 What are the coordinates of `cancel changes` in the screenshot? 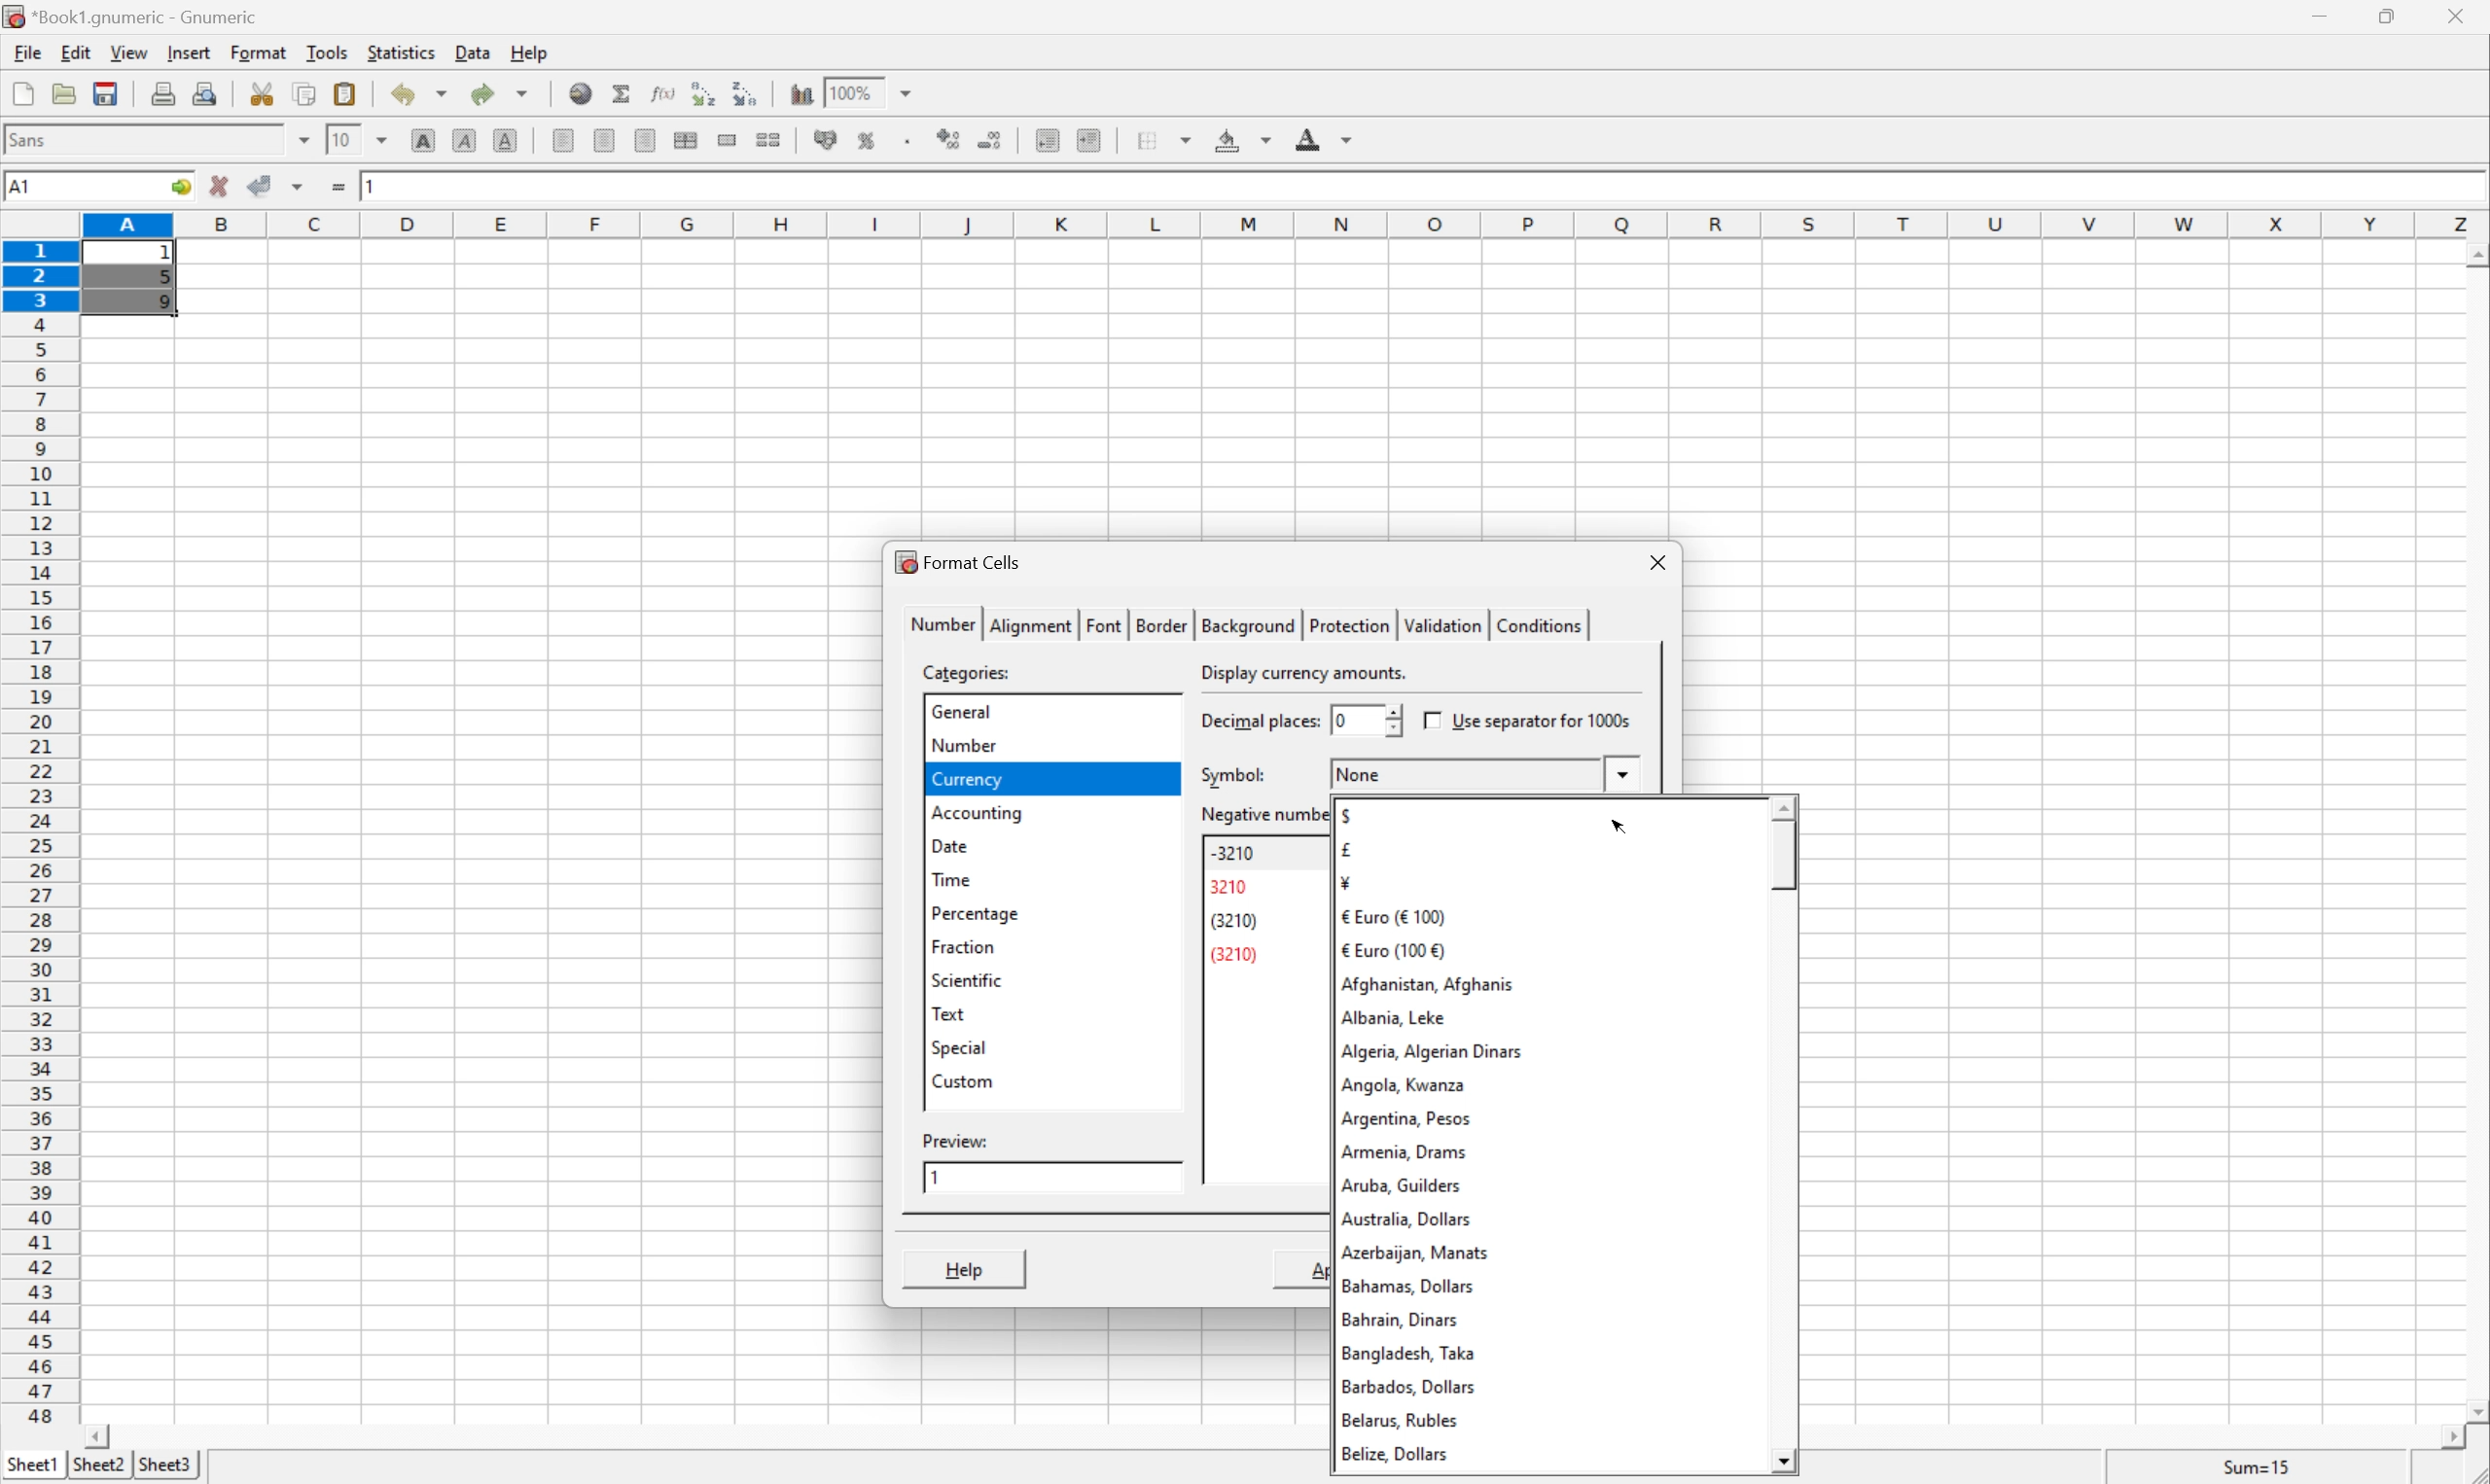 It's located at (220, 186).